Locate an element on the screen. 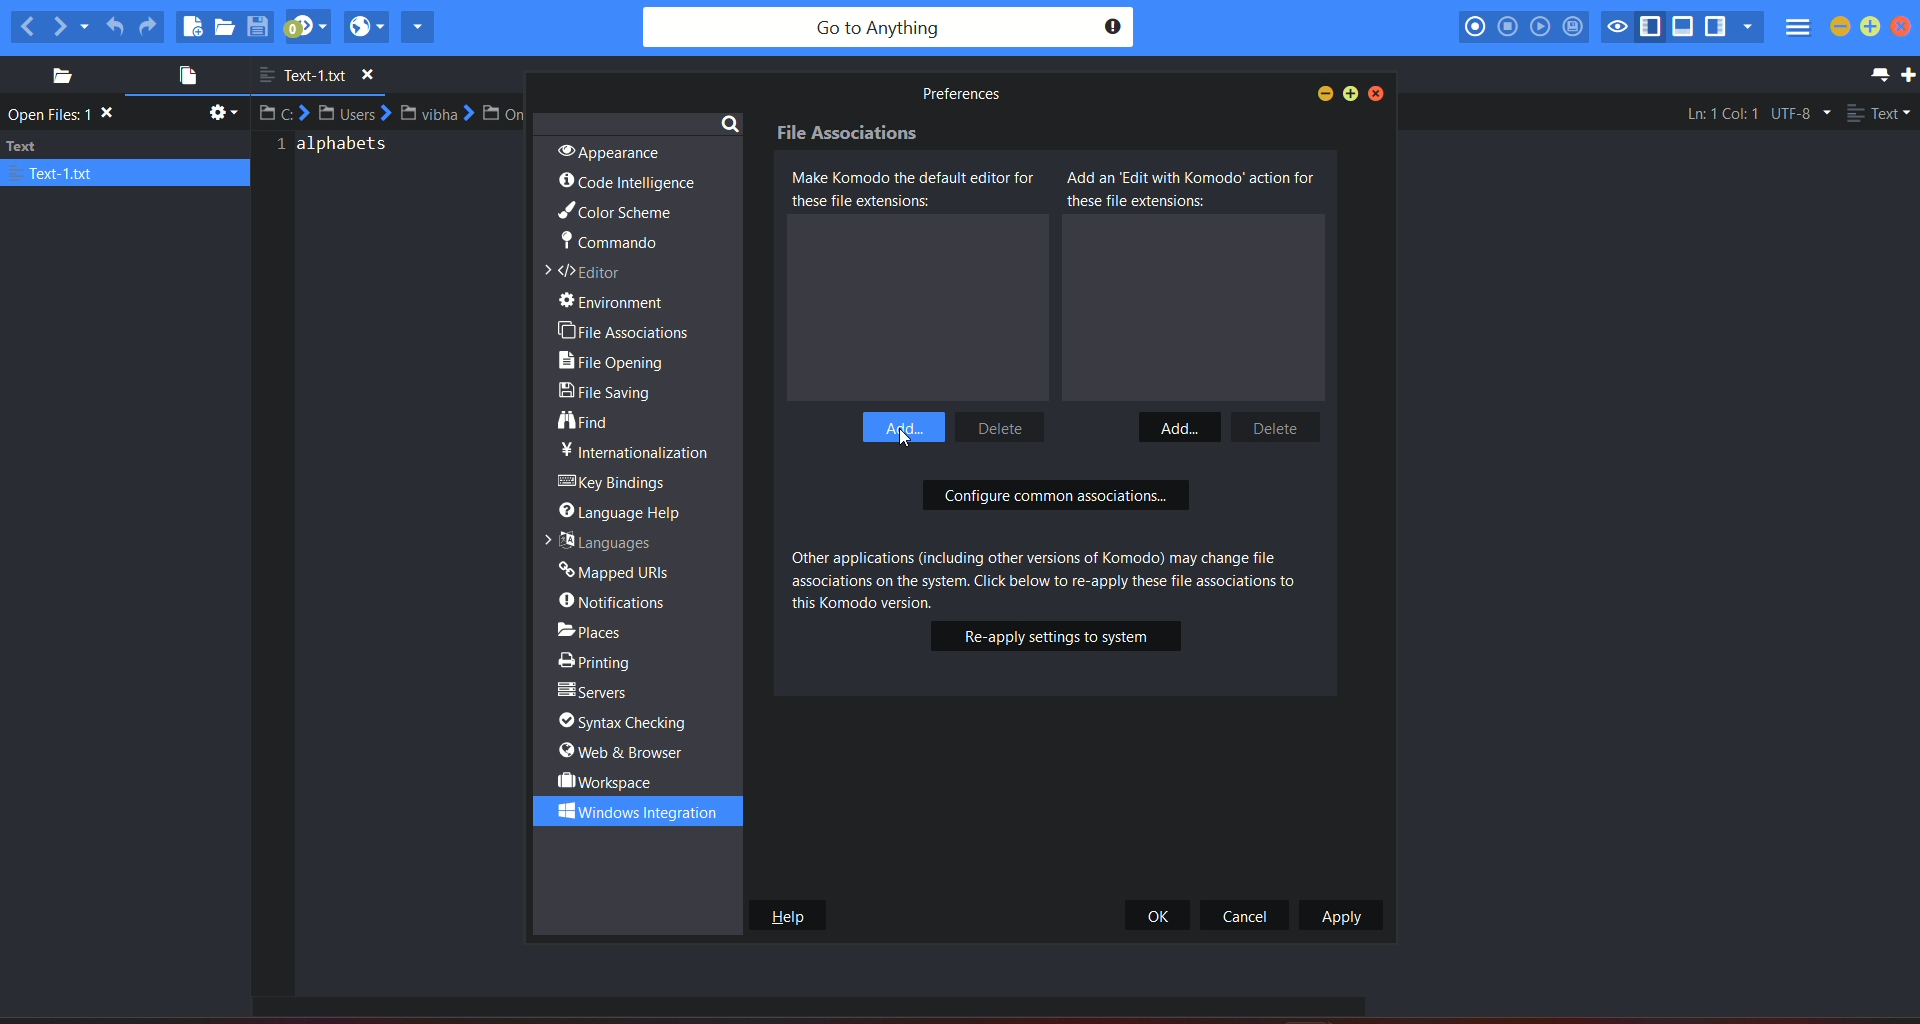 The image size is (1920, 1024). new tab is located at coordinates (1908, 75).